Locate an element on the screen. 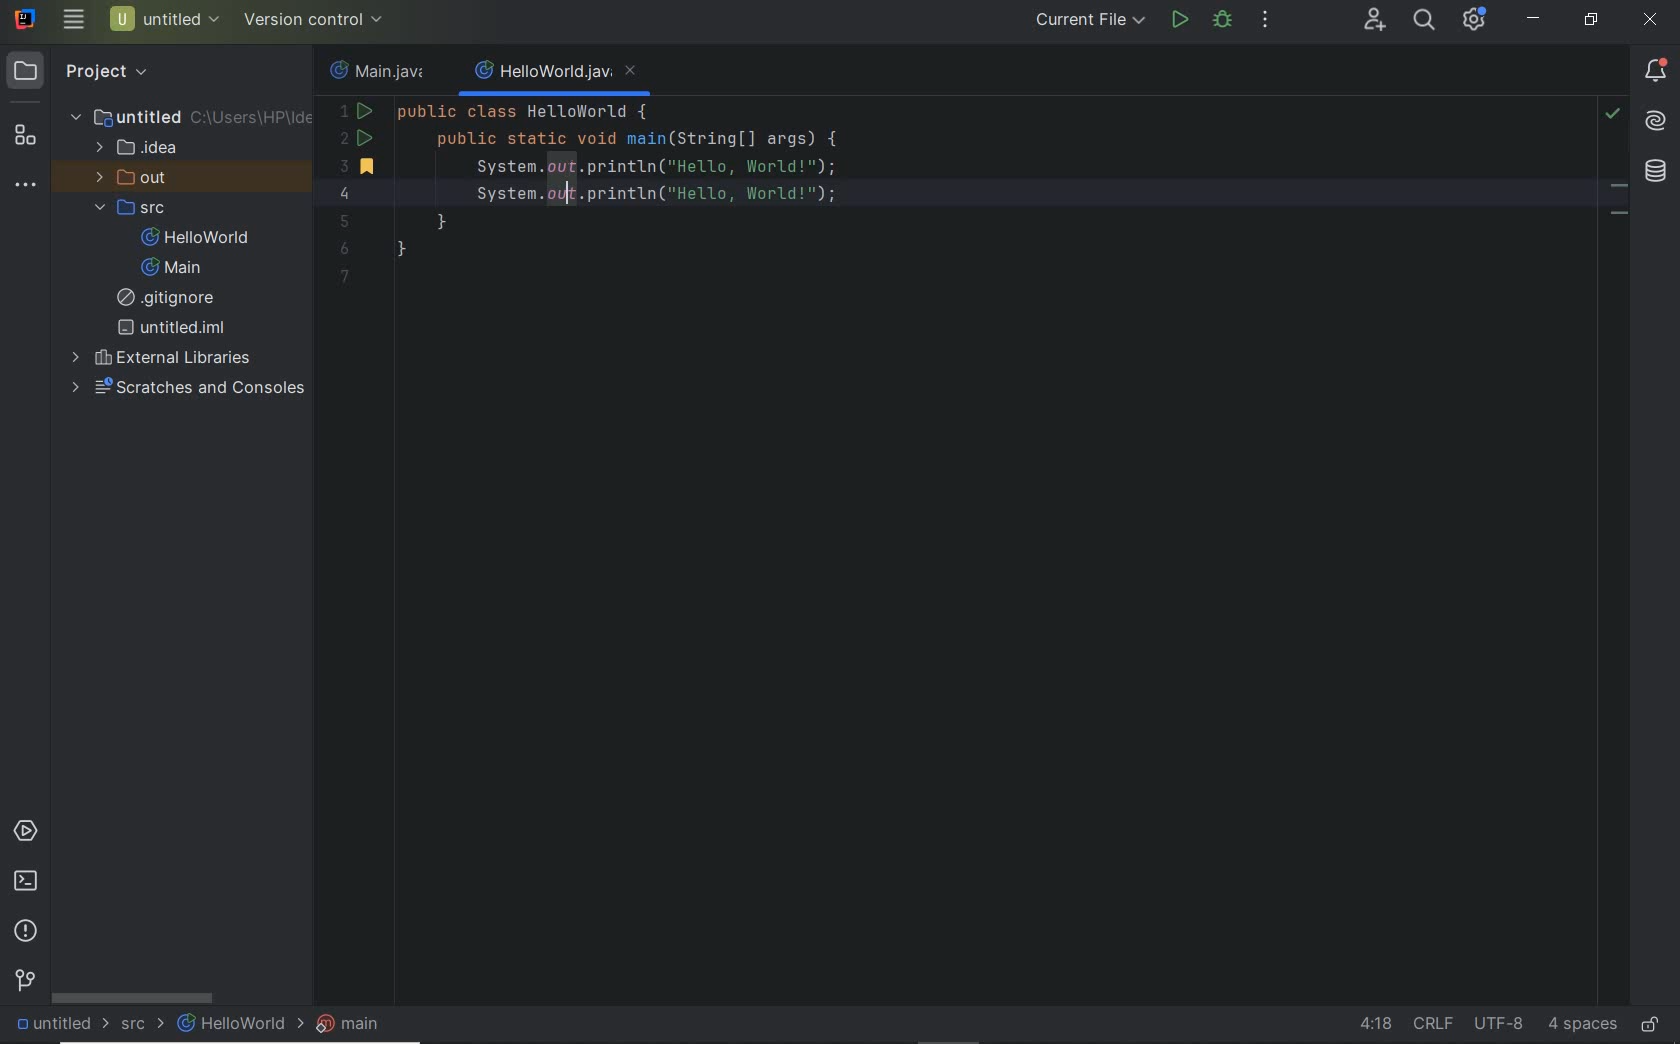 This screenshot has width=1680, height=1044. out is located at coordinates (127, 179).